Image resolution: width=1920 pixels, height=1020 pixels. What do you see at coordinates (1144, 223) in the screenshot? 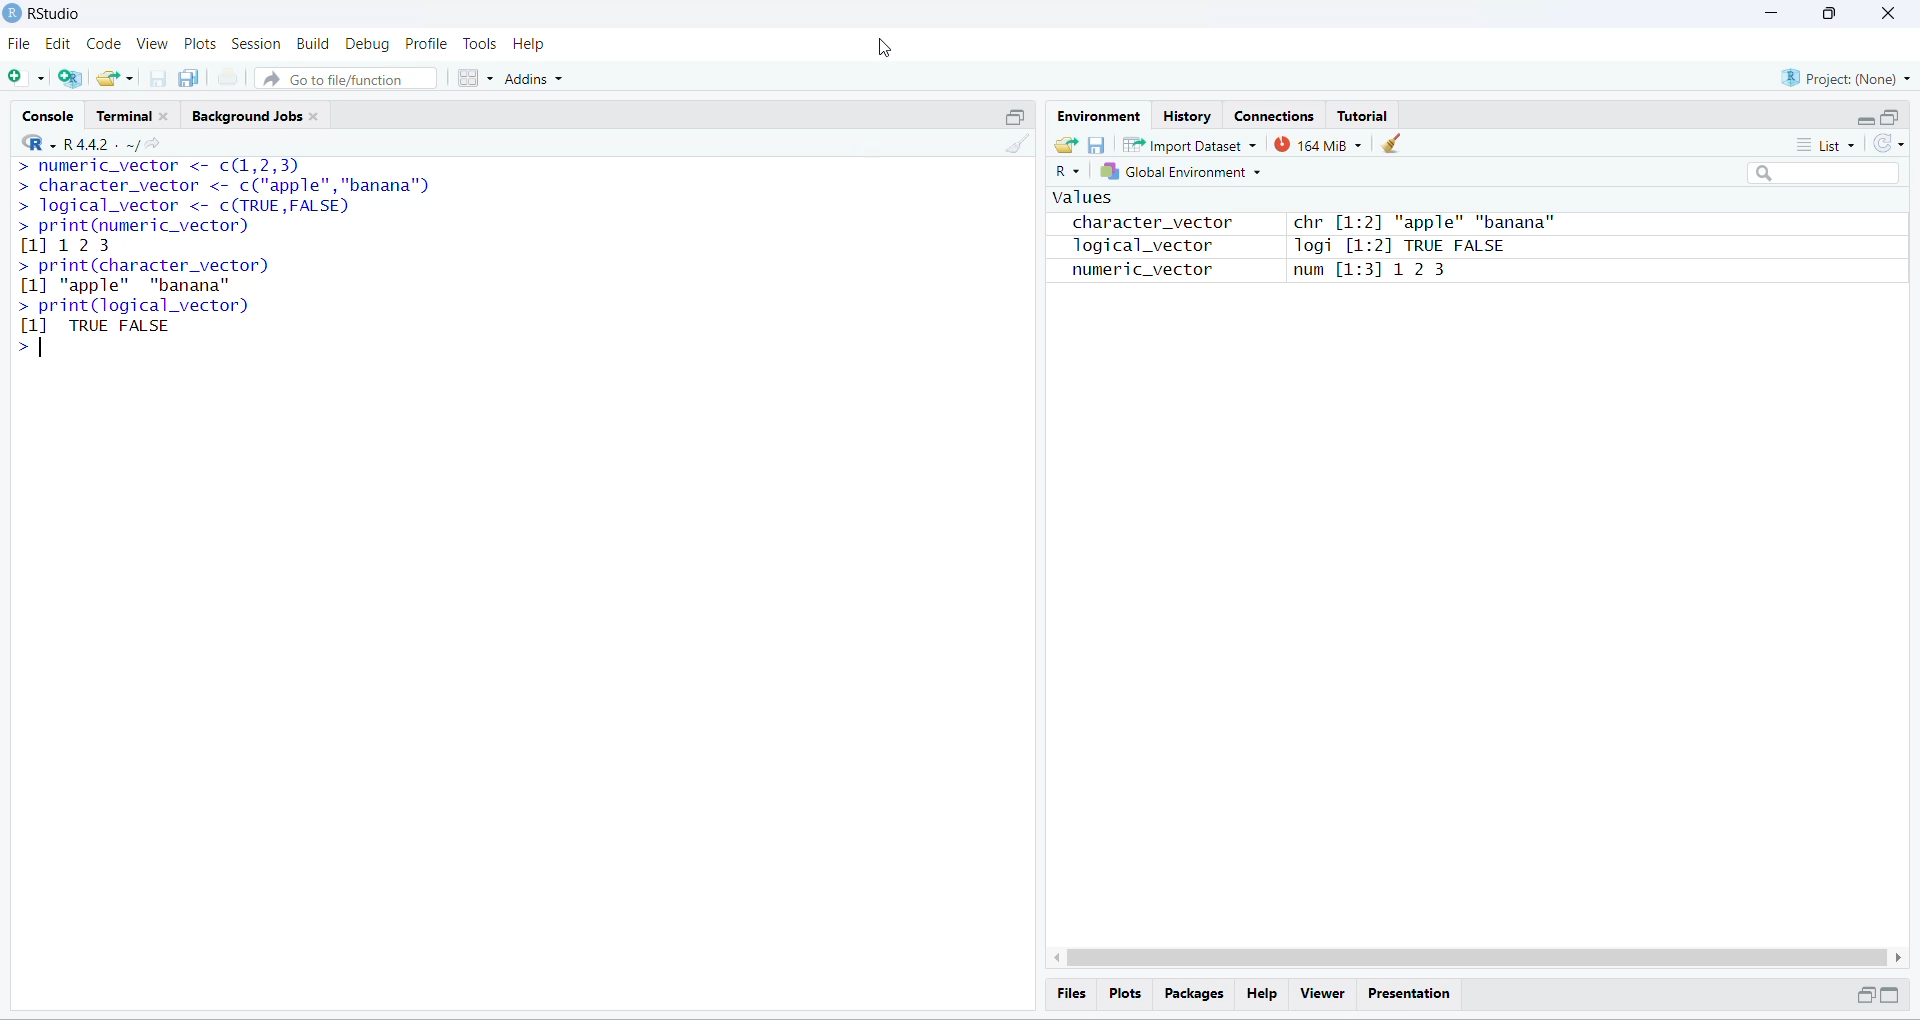
I see `character_vector` at bounding box center [1144, 223].